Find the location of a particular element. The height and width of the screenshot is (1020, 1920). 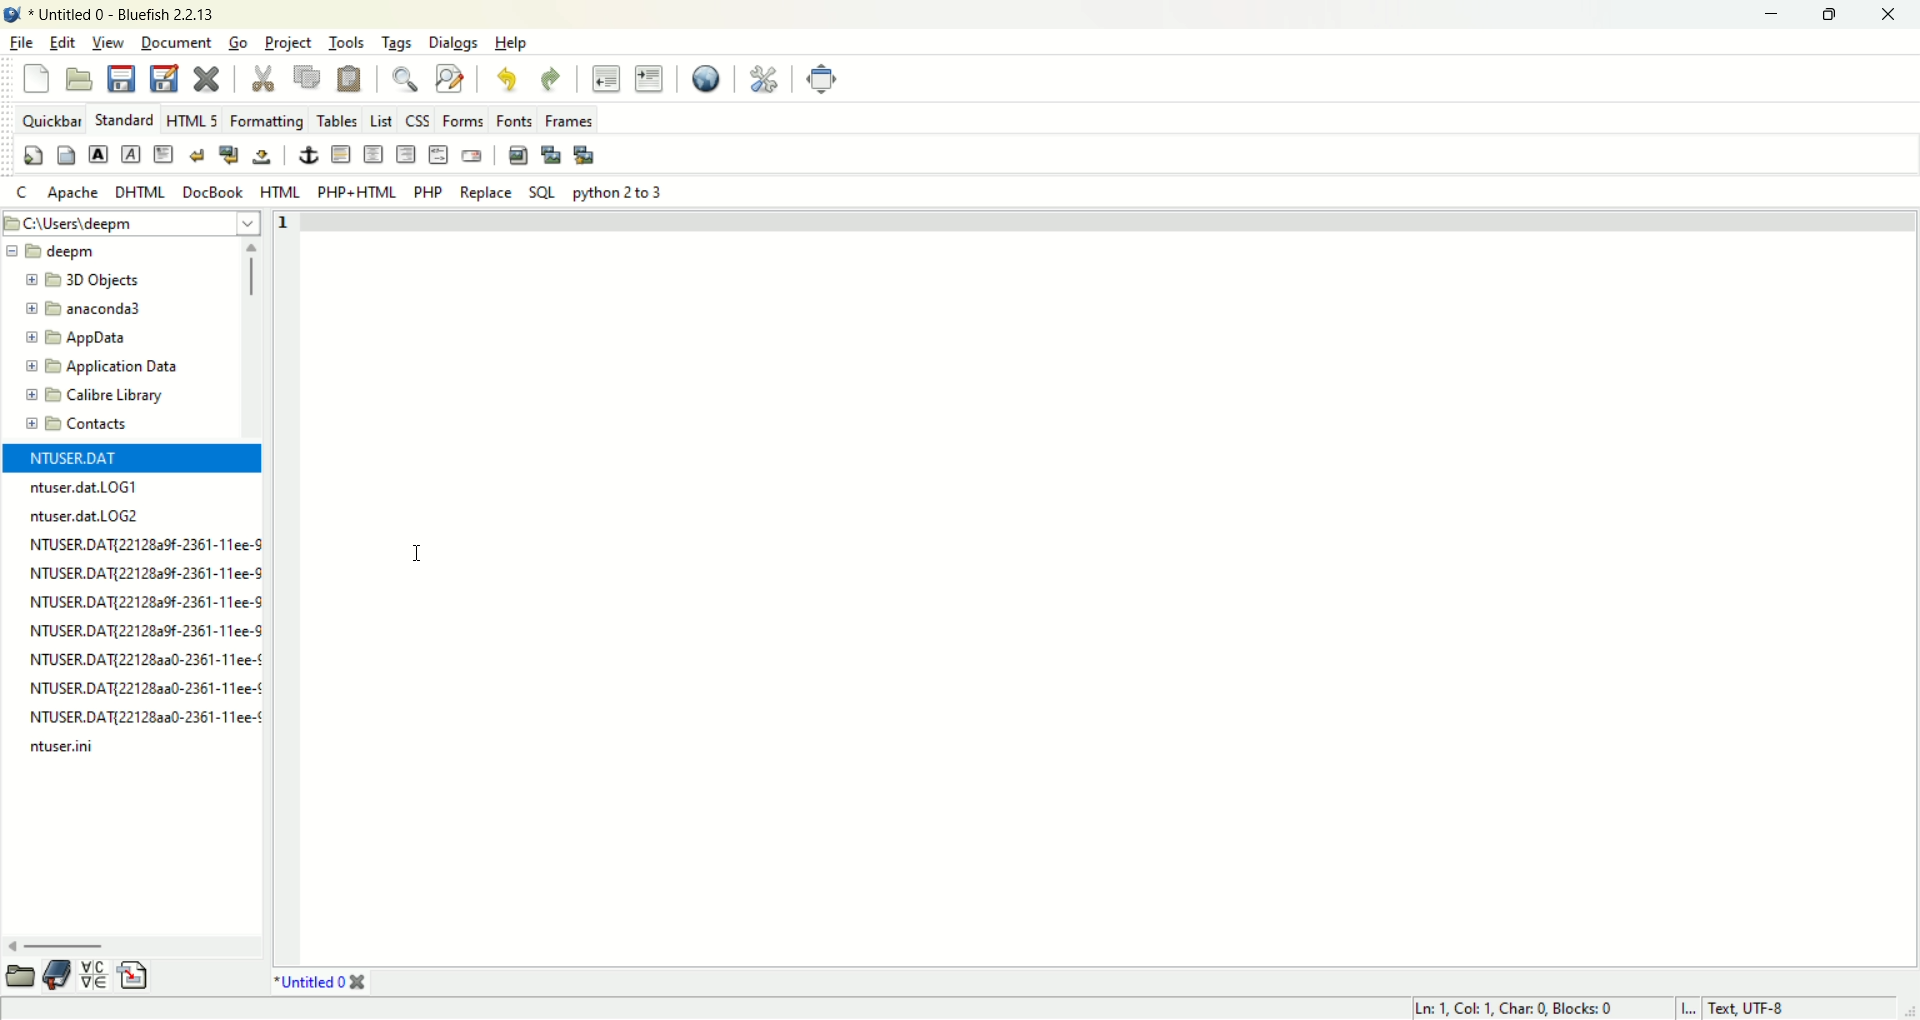

help is located at coordinates (517, 43).